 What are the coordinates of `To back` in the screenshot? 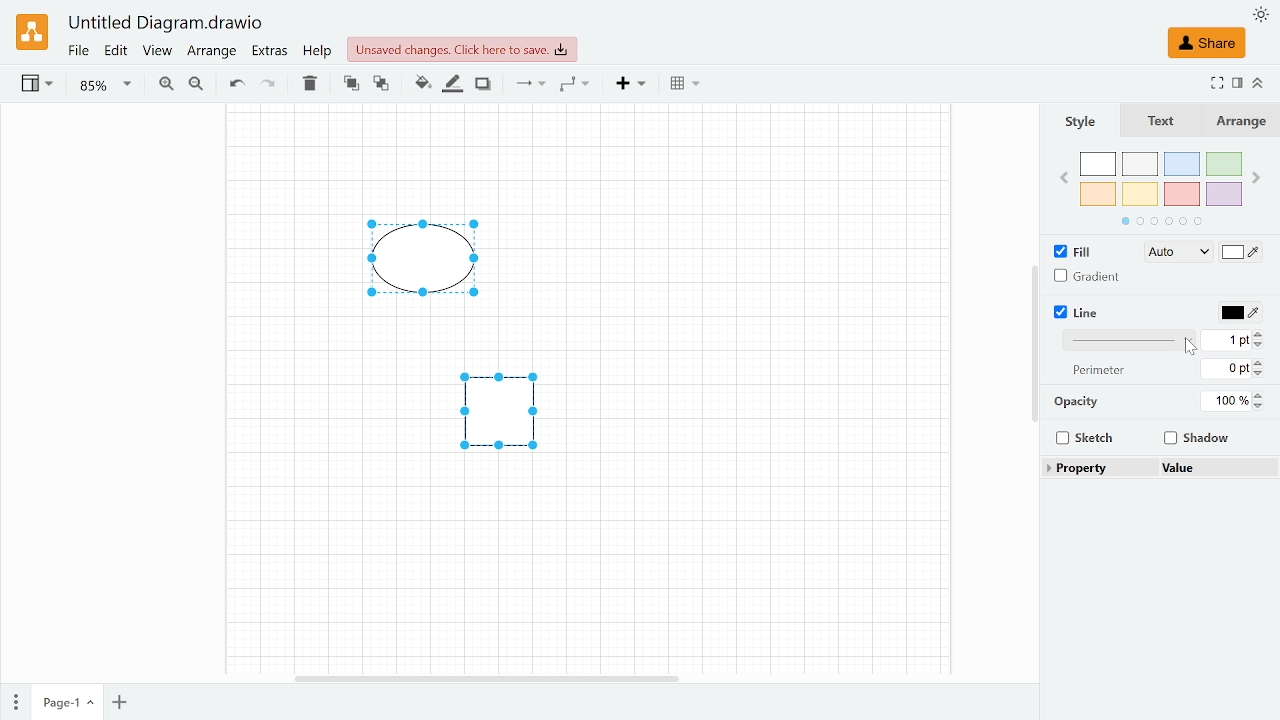 It's located at (381, 84).